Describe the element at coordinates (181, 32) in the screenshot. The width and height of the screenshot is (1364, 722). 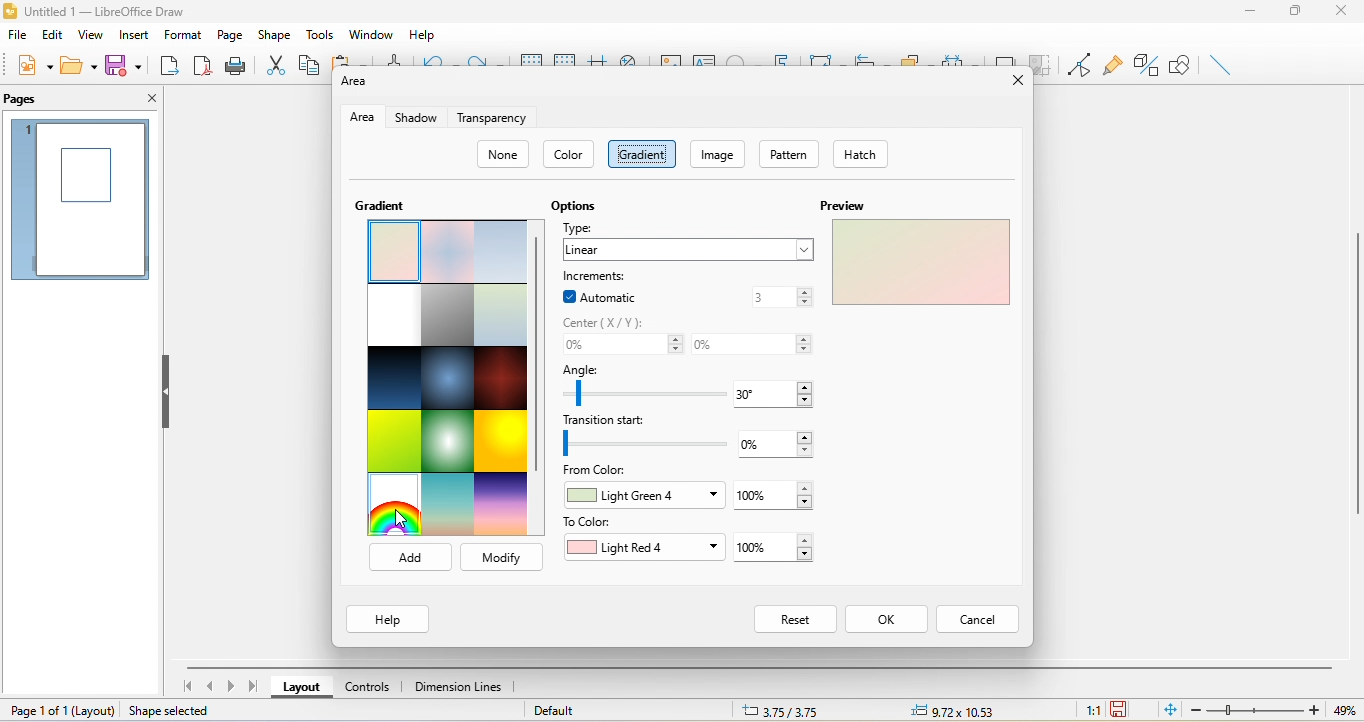
I see `format` at that location.